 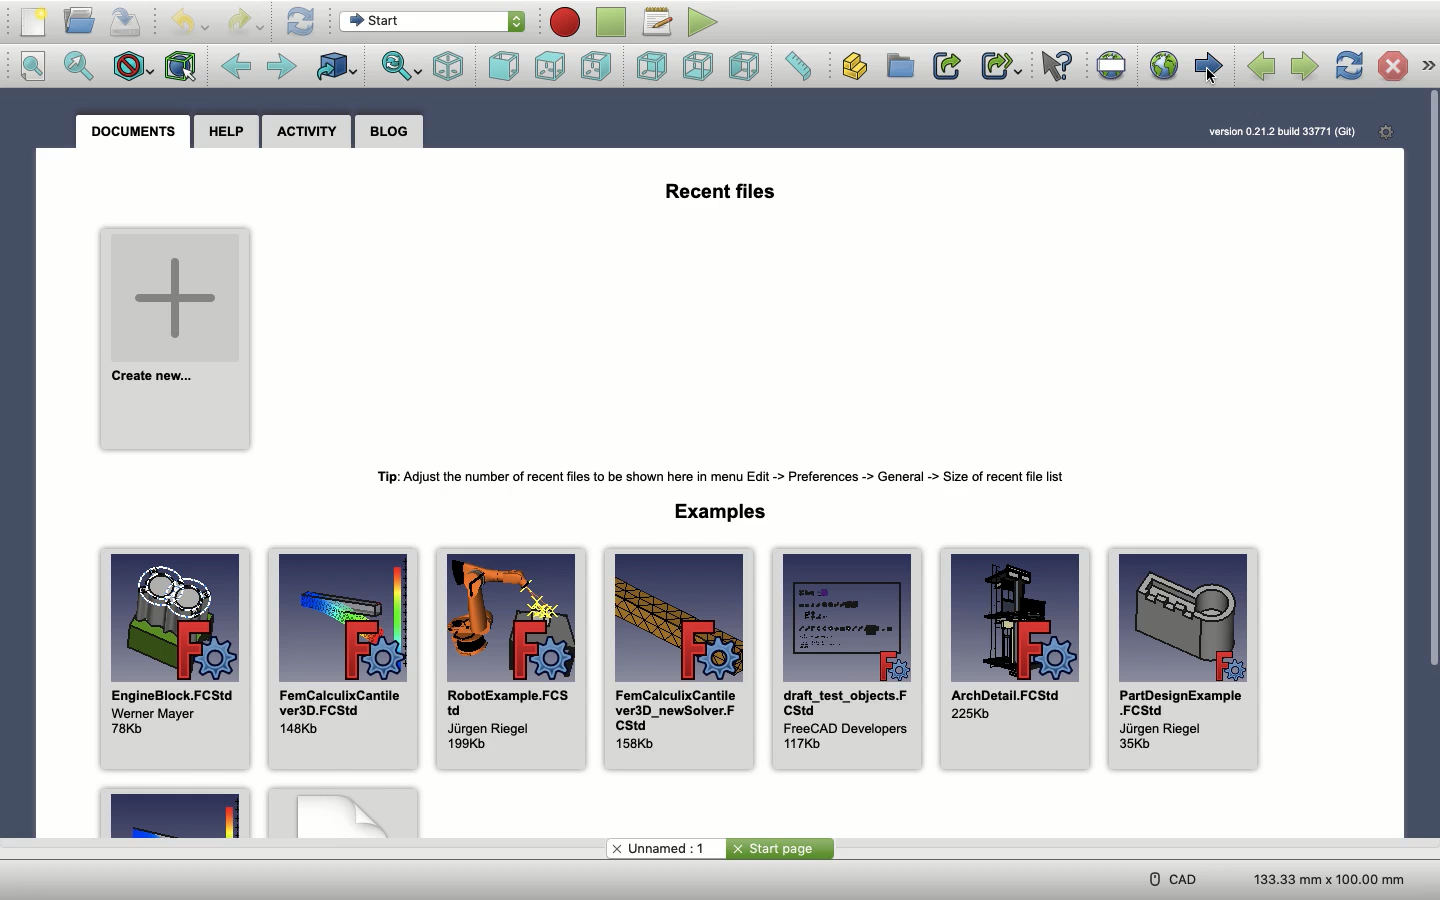 I want to click on Go to linked object, so click(x=335, y=66).